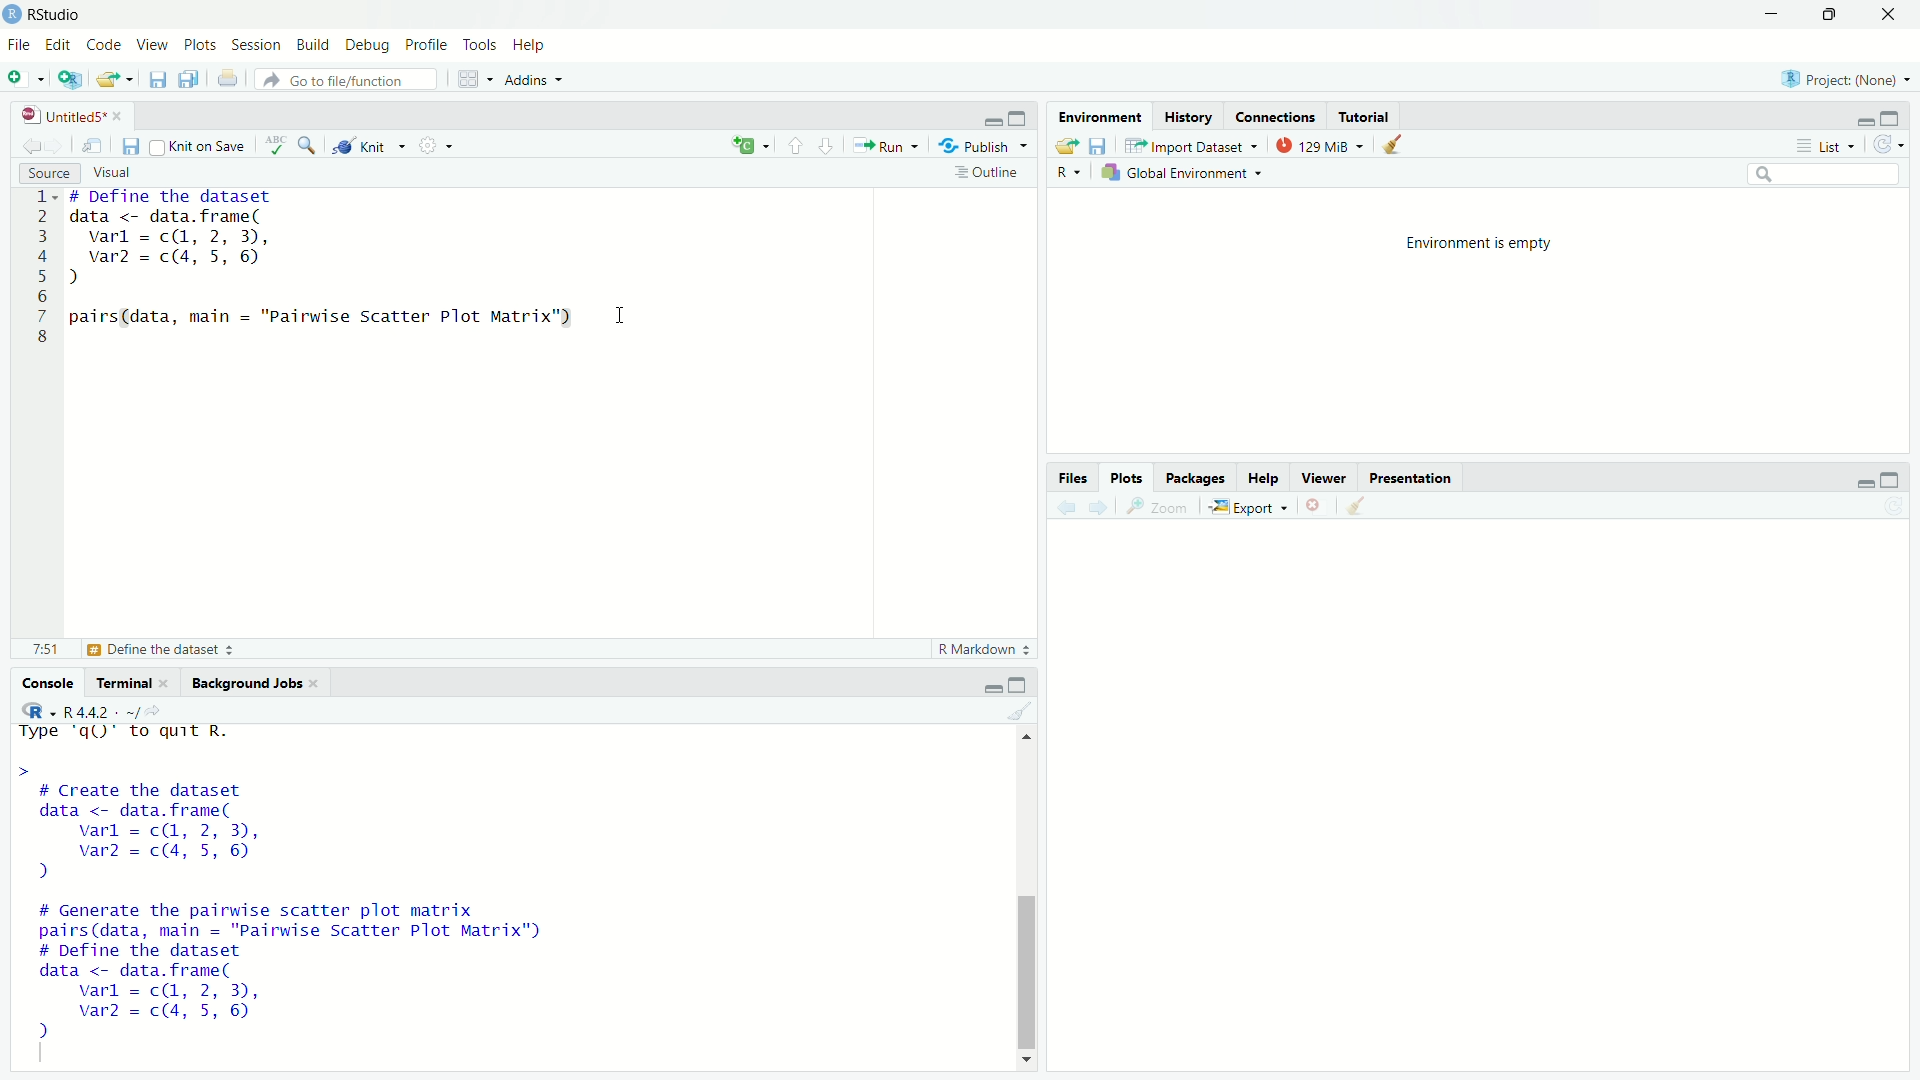  Describe the element at coordinates (349, 889) in the screenshot. I see `Type 'qQ)" to quit R.
>
# Create the dataset
data <- data.frame(
varl = c(, 2, 3),
var2 = c(4, 5, 6)
)
# Generate the pairwise scatter plot matrix
pairs(data, main = "Pairwise Scatter Plot Matrix")
# Define the dataset
data <- data.frame(
varl = cQ, 2, 3),
var2 = c(4, 5, 6)
2` at that location.